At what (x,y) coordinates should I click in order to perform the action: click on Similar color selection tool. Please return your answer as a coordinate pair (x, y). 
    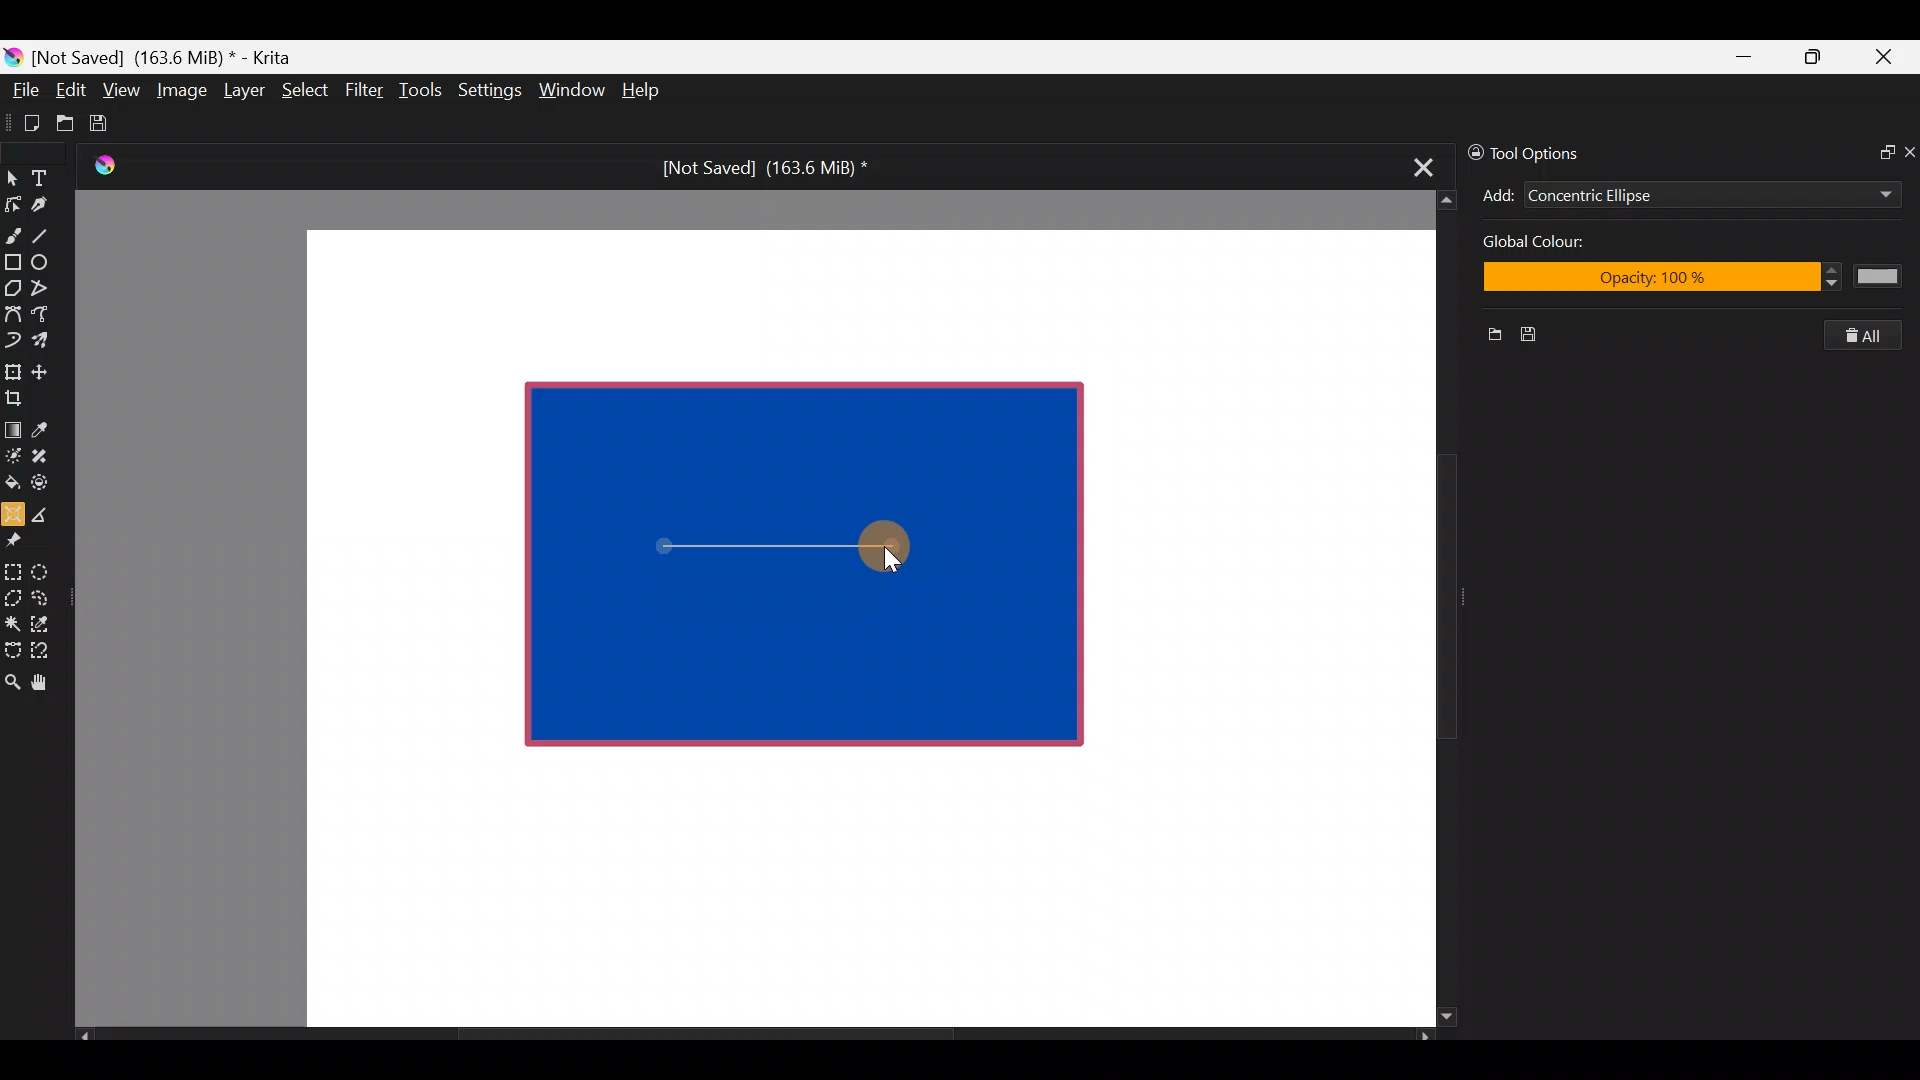
    Looking at the image, I should click on (43, 622).